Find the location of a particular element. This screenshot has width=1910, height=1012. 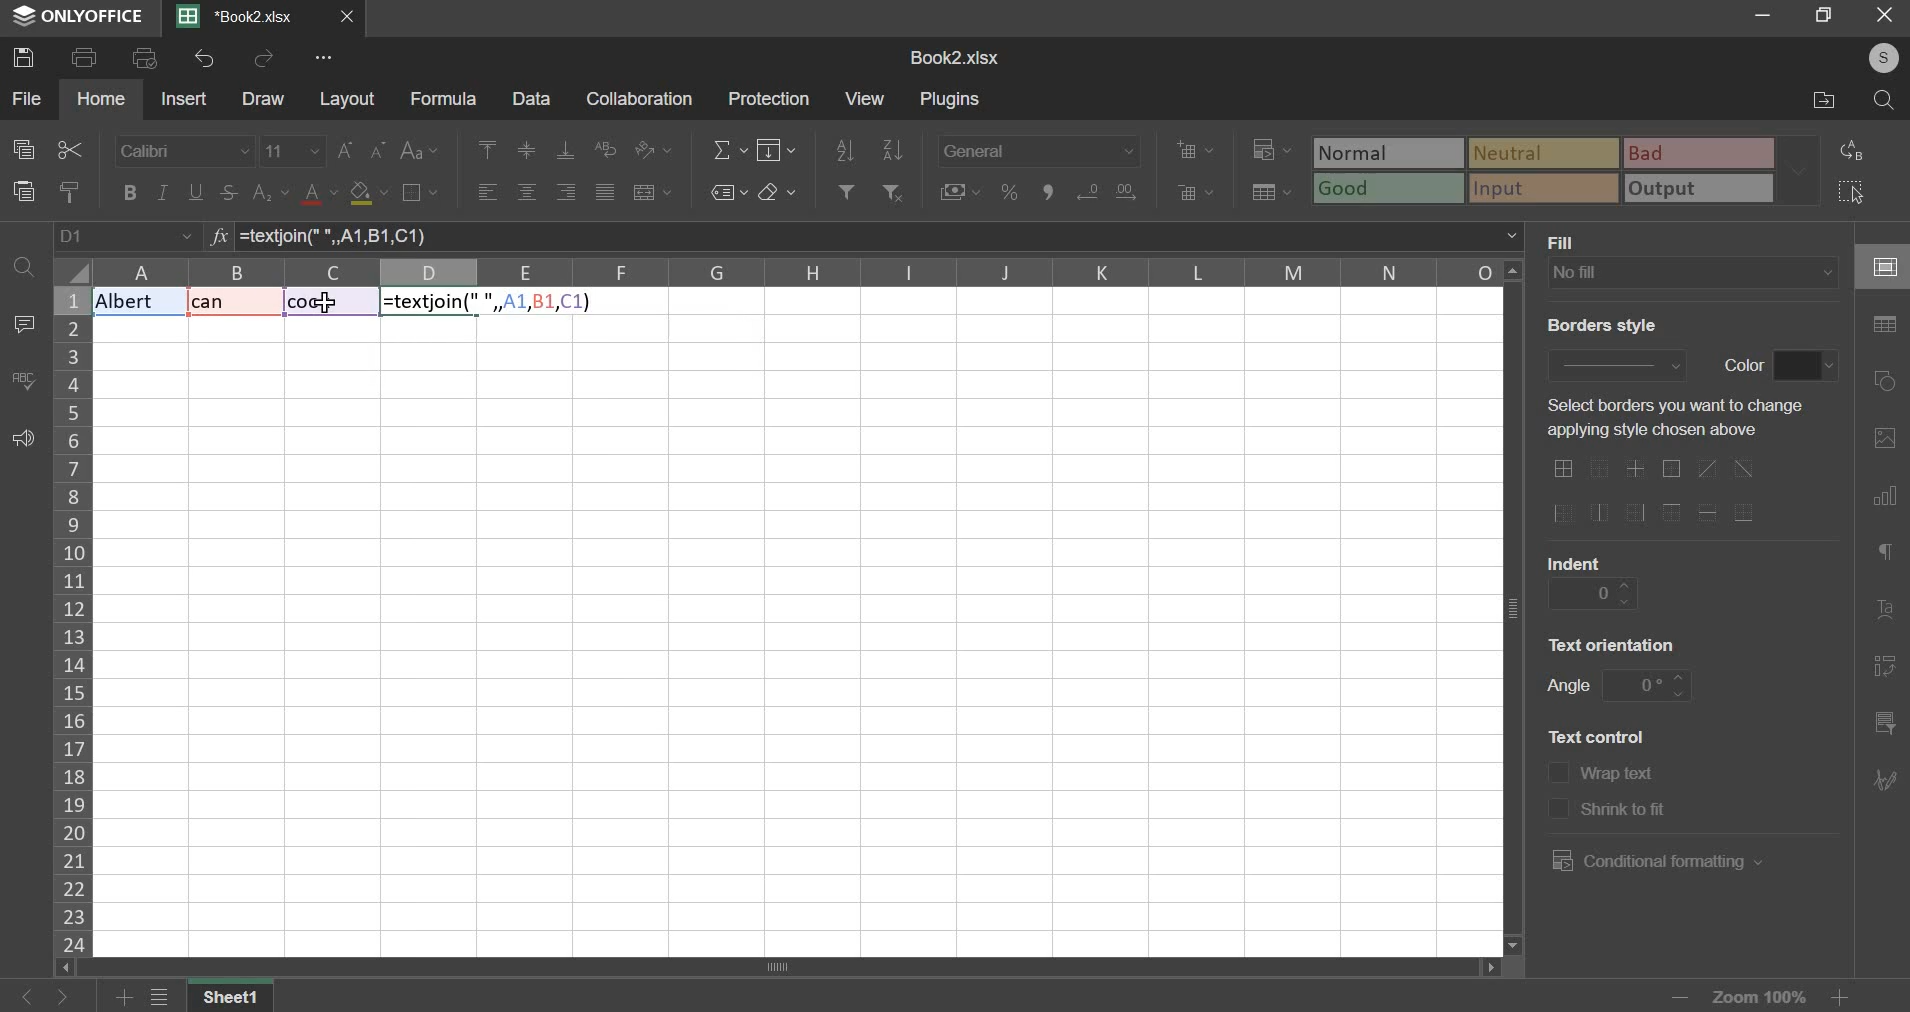

sort descending is located at coordinates (892, 149).